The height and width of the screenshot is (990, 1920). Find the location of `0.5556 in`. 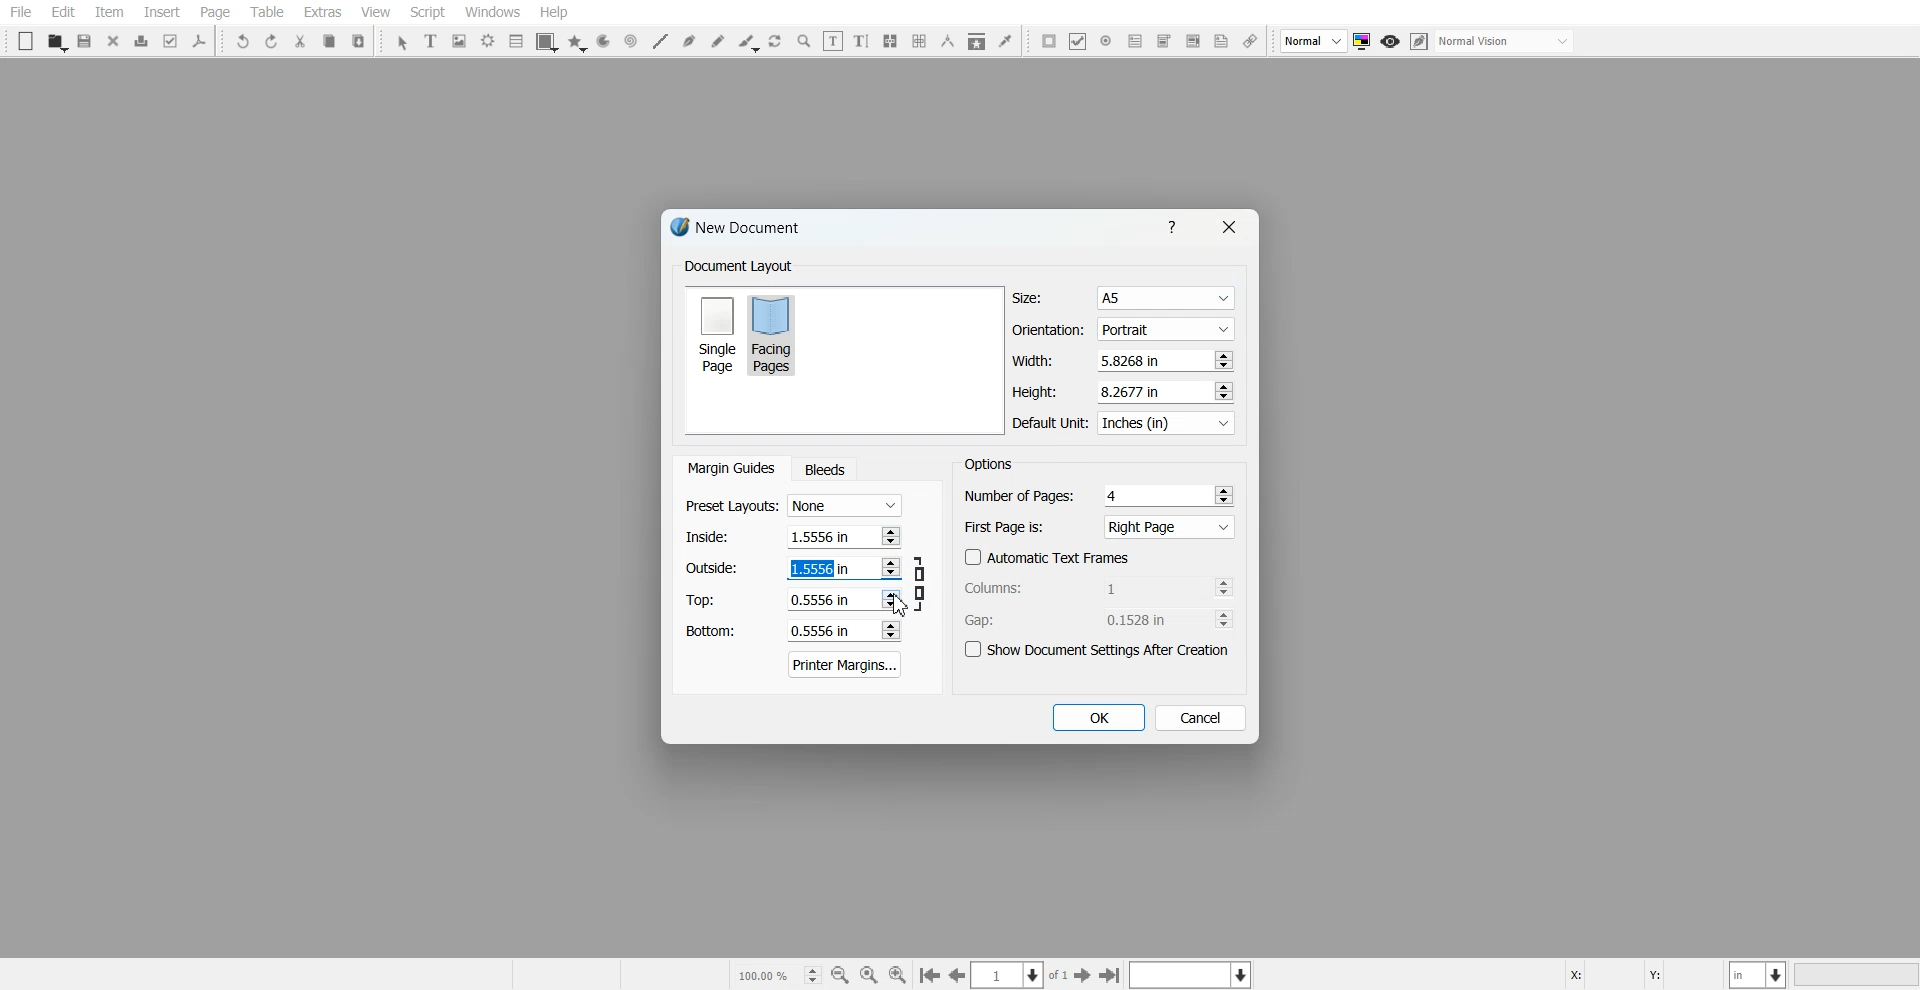

0.5556 in is located at coordinates (820, 600).